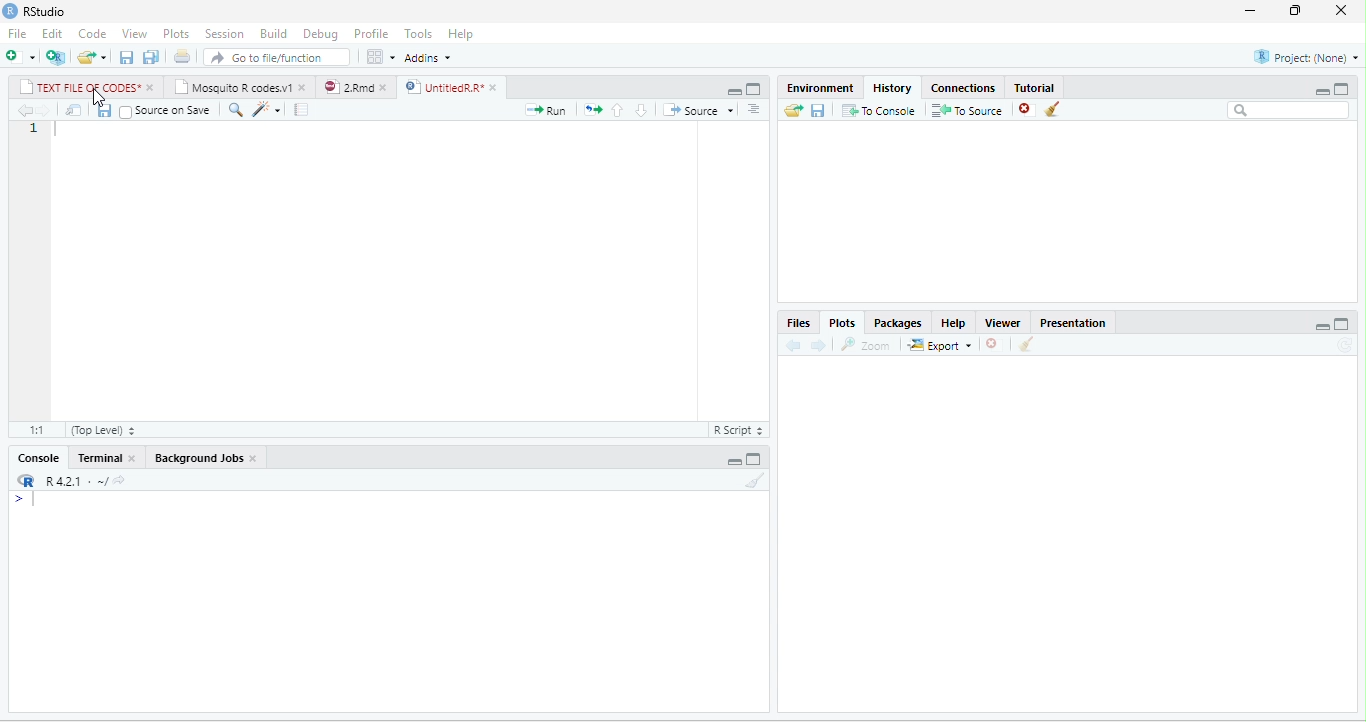 This screenshot has width=1366, height=722. Describe the element at coordinates (798, 322) in the screenshot. I see `Files` at that location.